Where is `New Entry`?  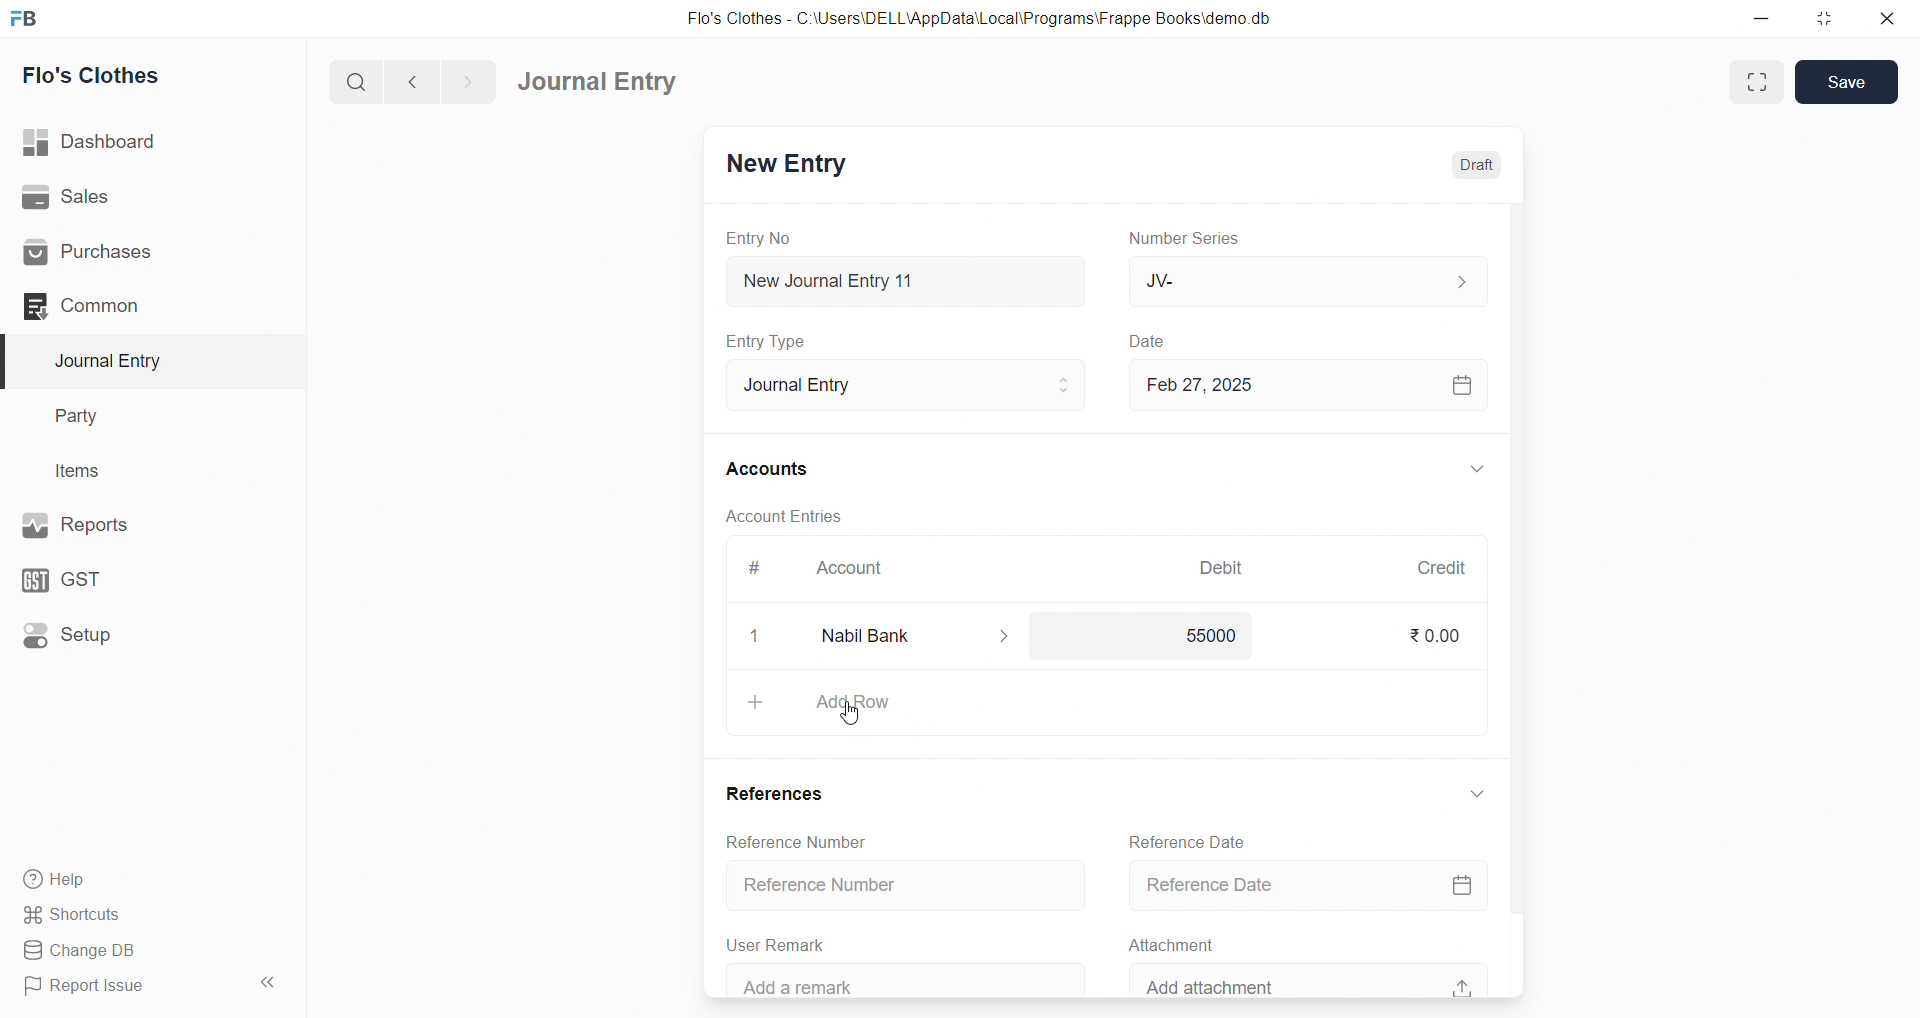 New Entry is located at coordinates (790, 165).